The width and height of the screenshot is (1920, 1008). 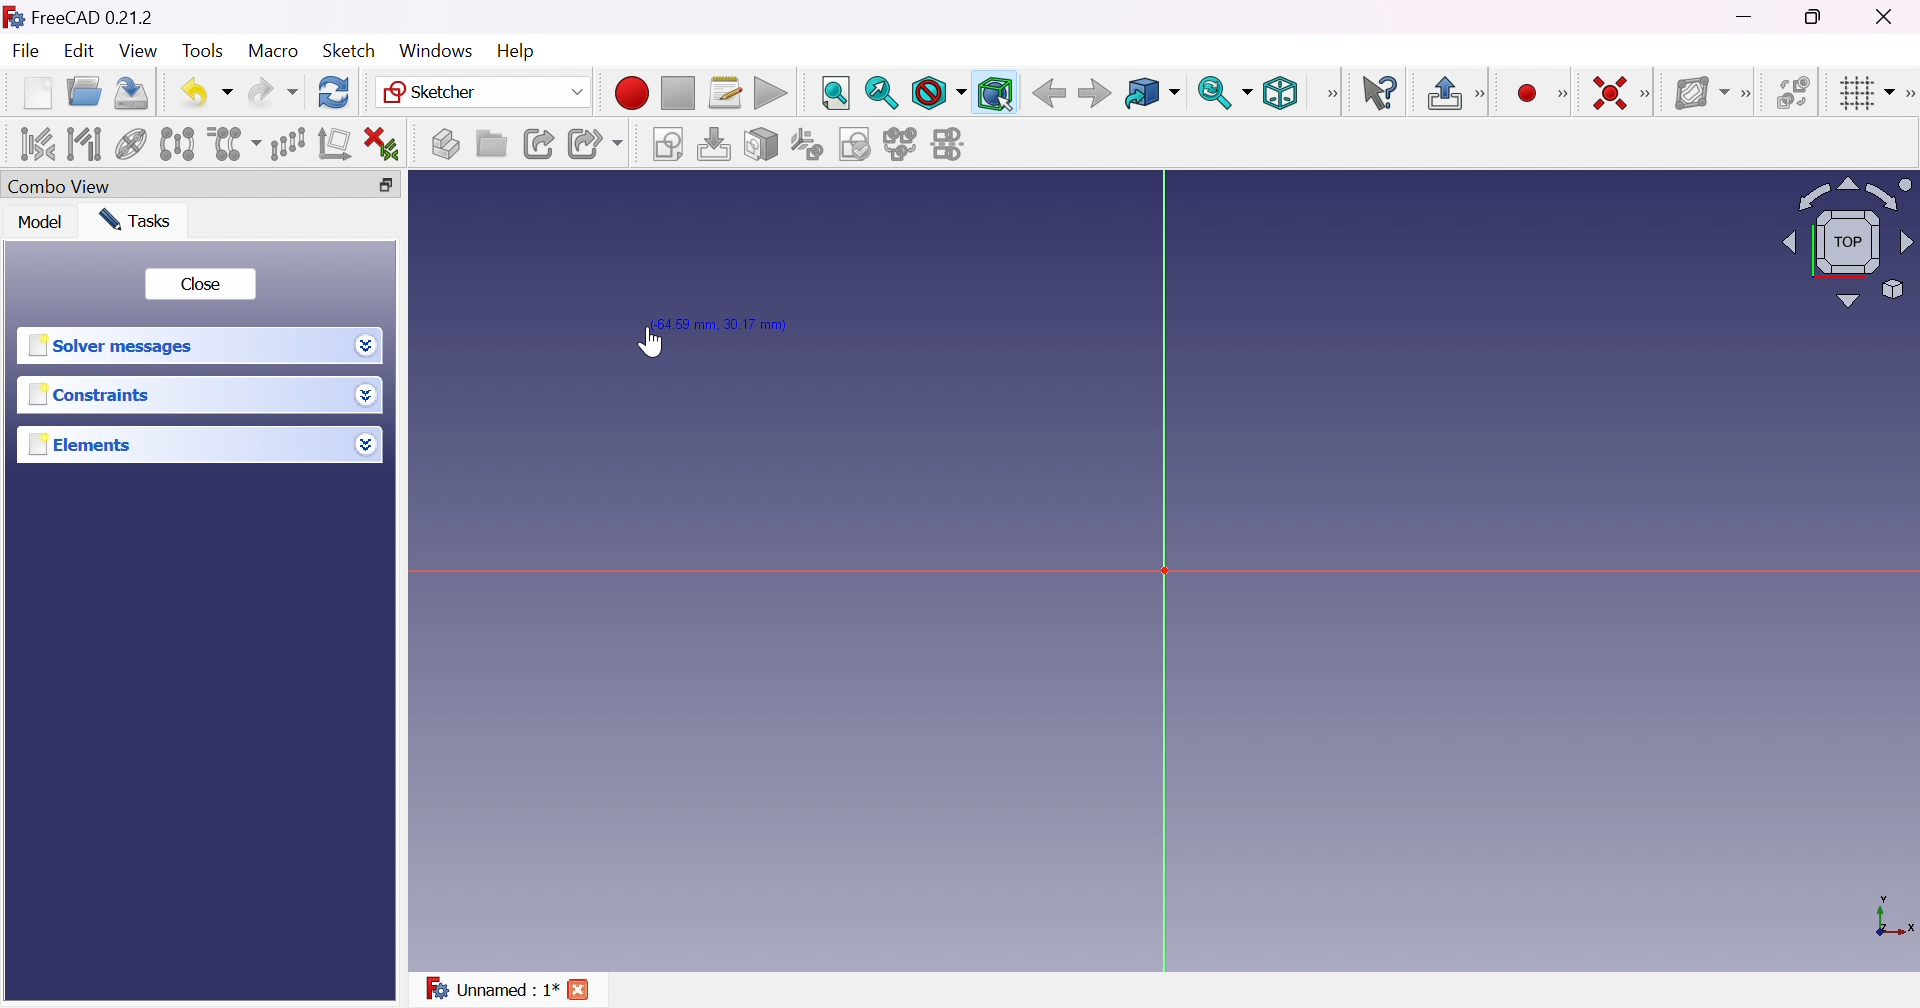 I want to click on Stop macro recording..., so click(x=678, y=92).